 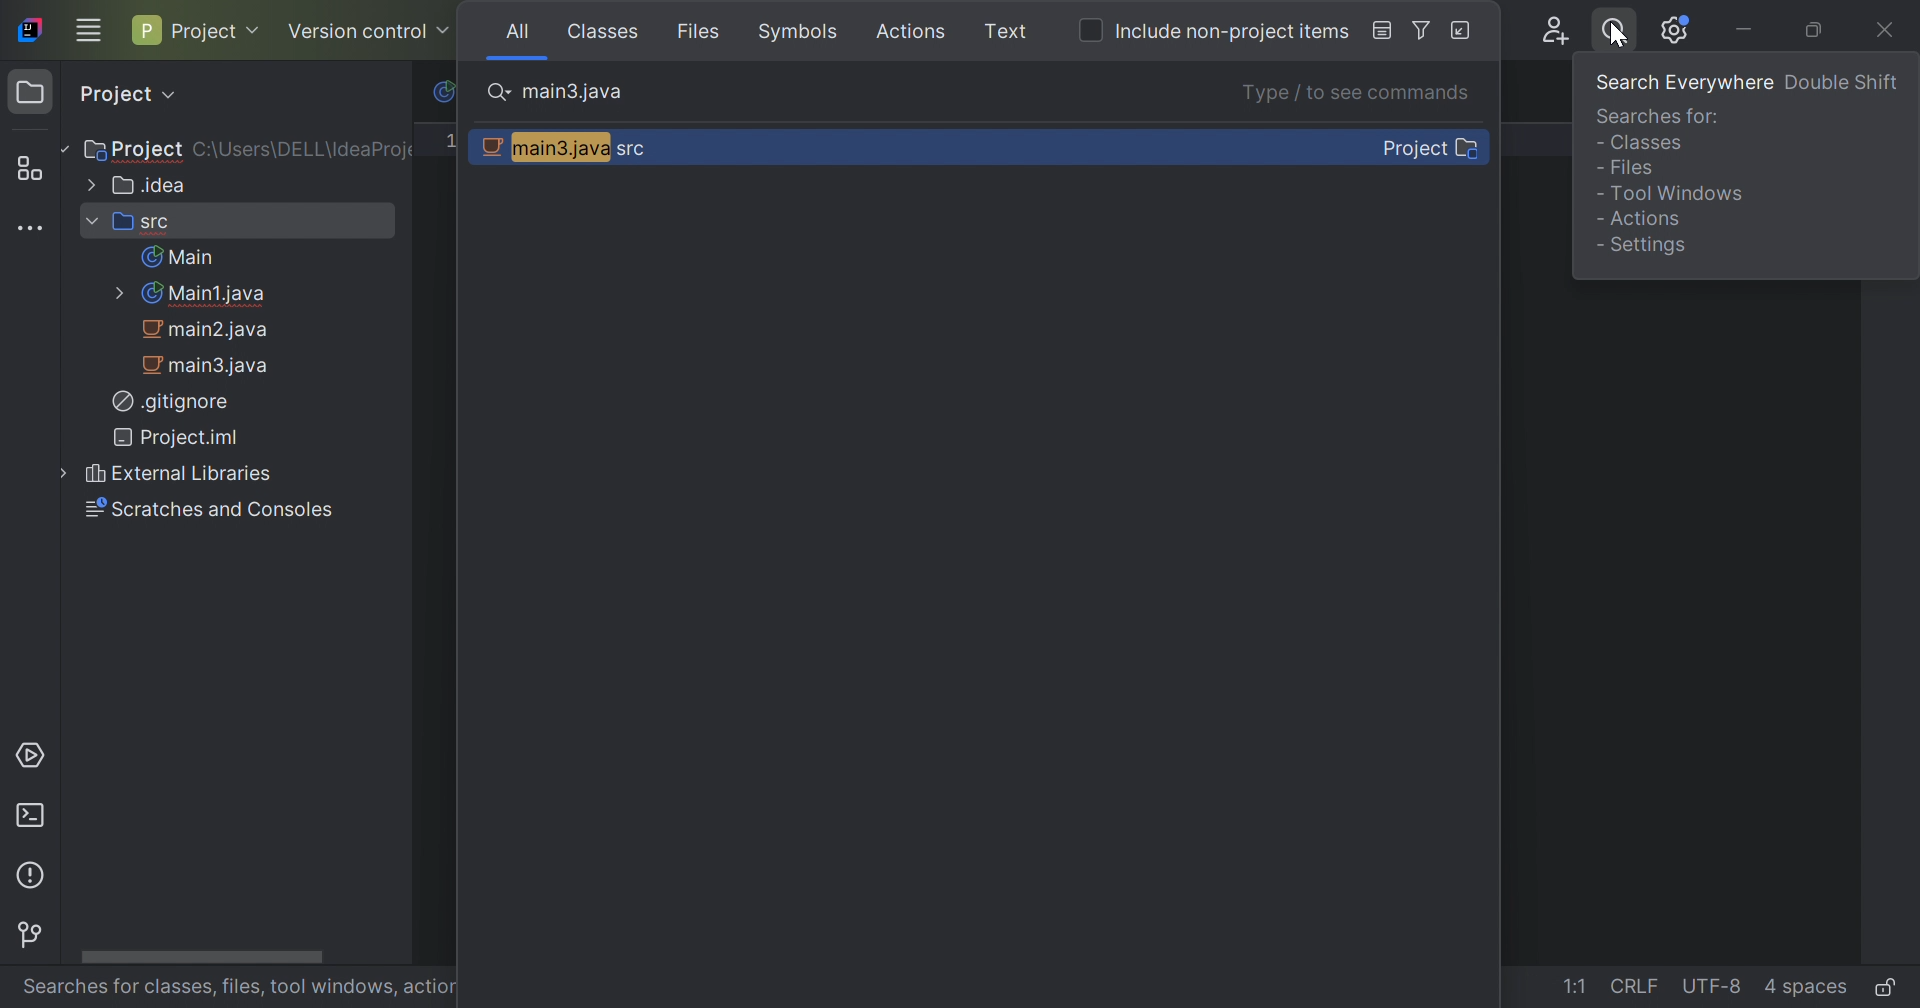 I want to click on Version Control, so click(x=30, y=936).